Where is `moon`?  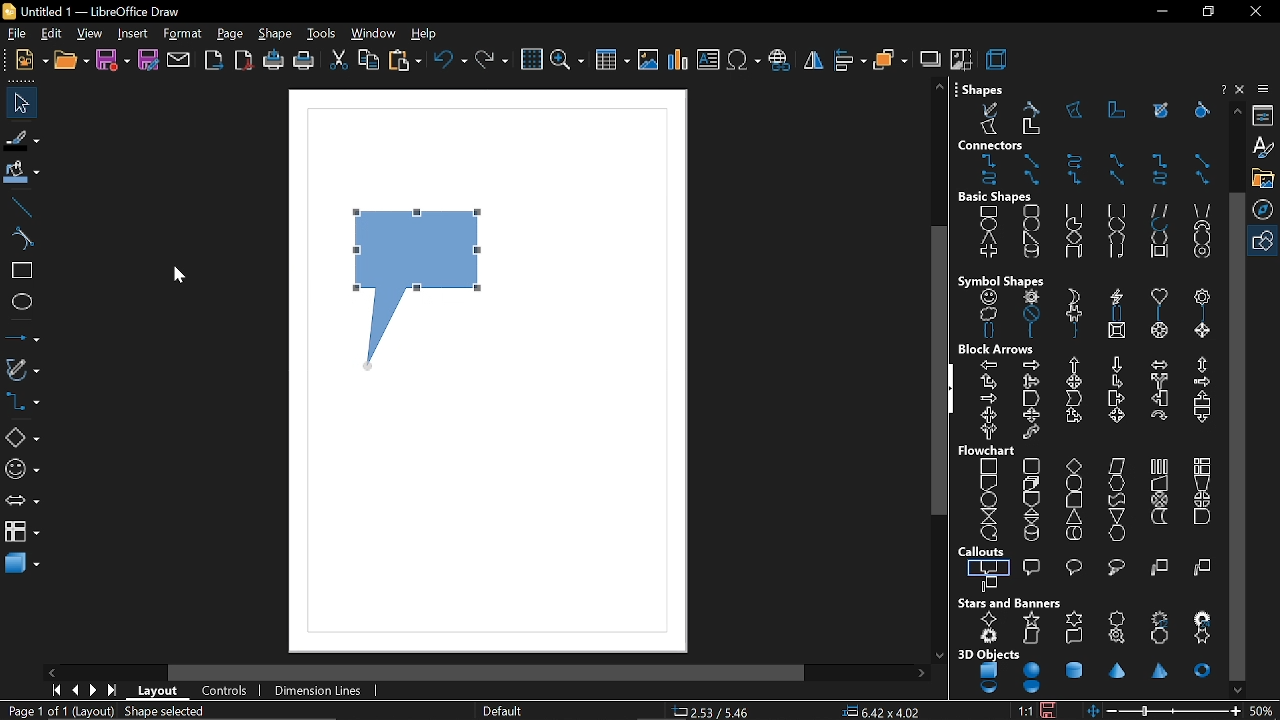
moon is located at coordinates (1071, 294).